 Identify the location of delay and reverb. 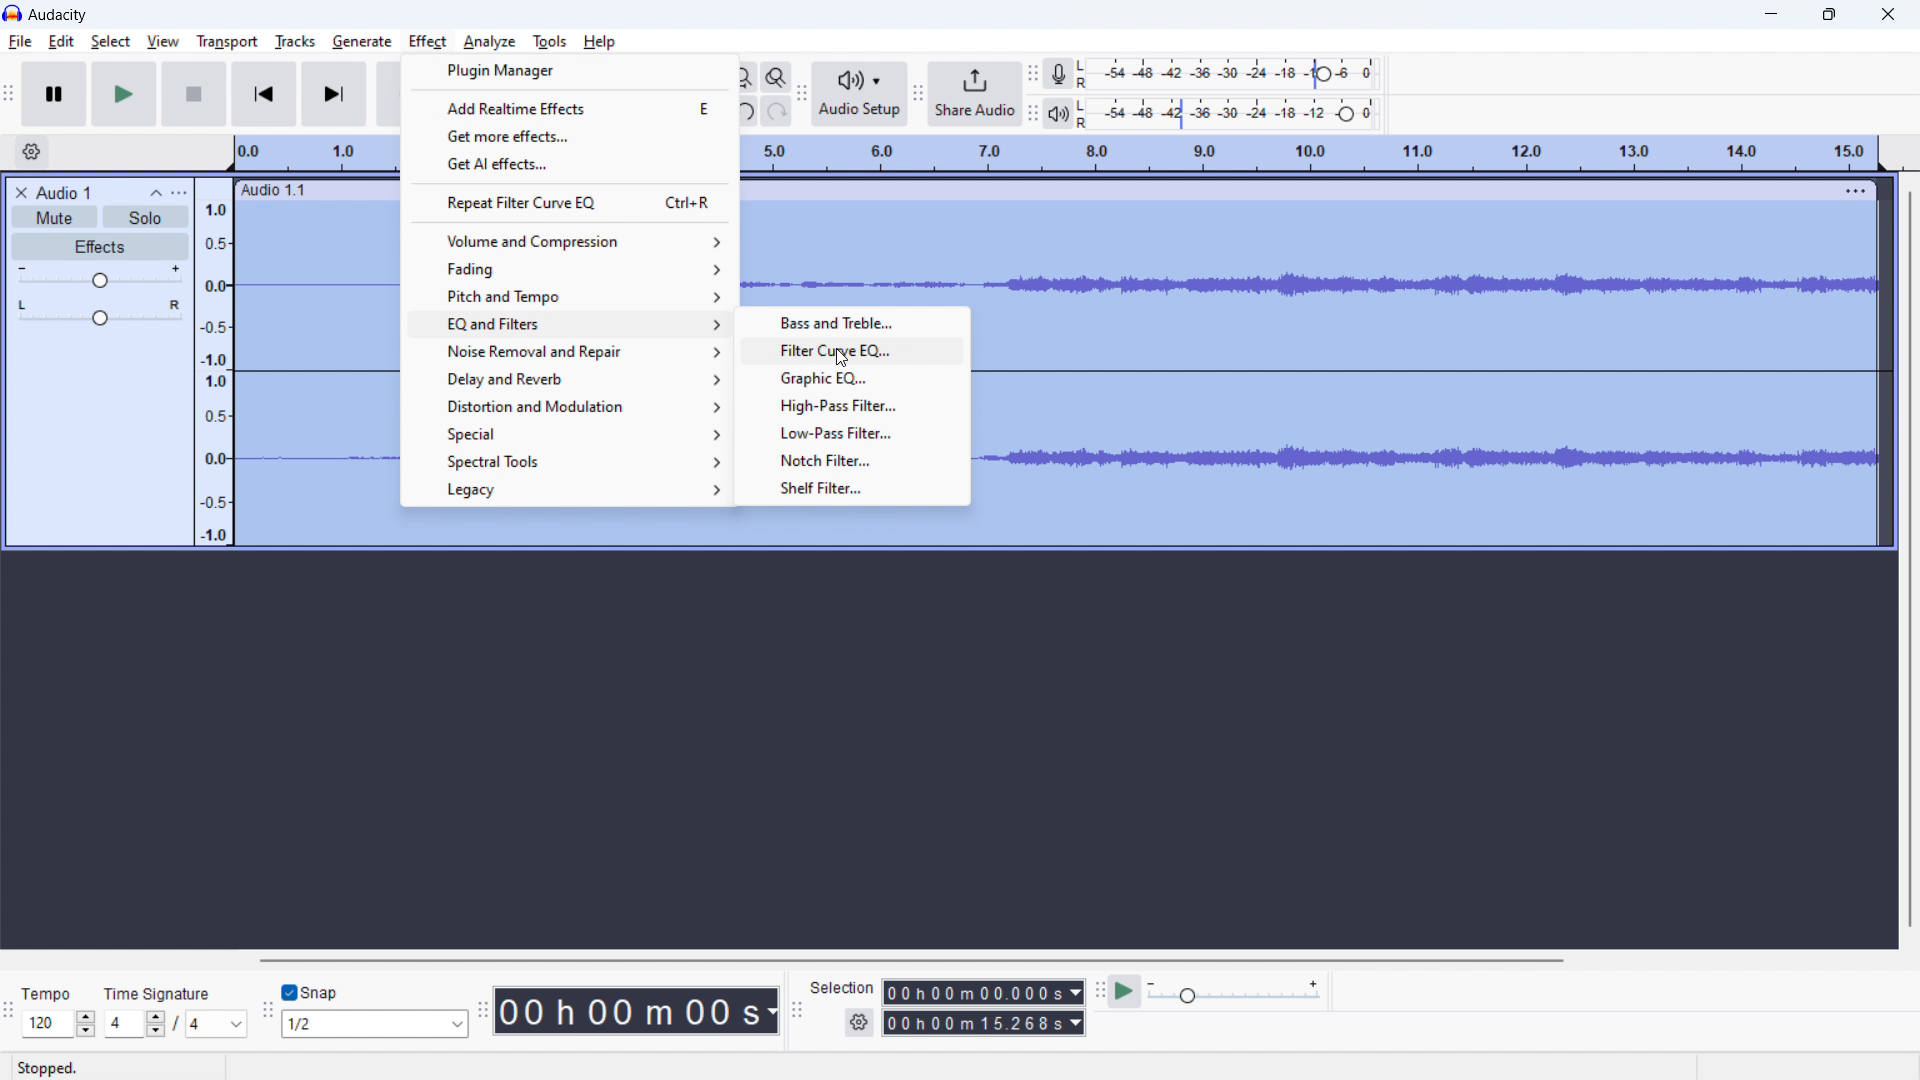
(567, 379).